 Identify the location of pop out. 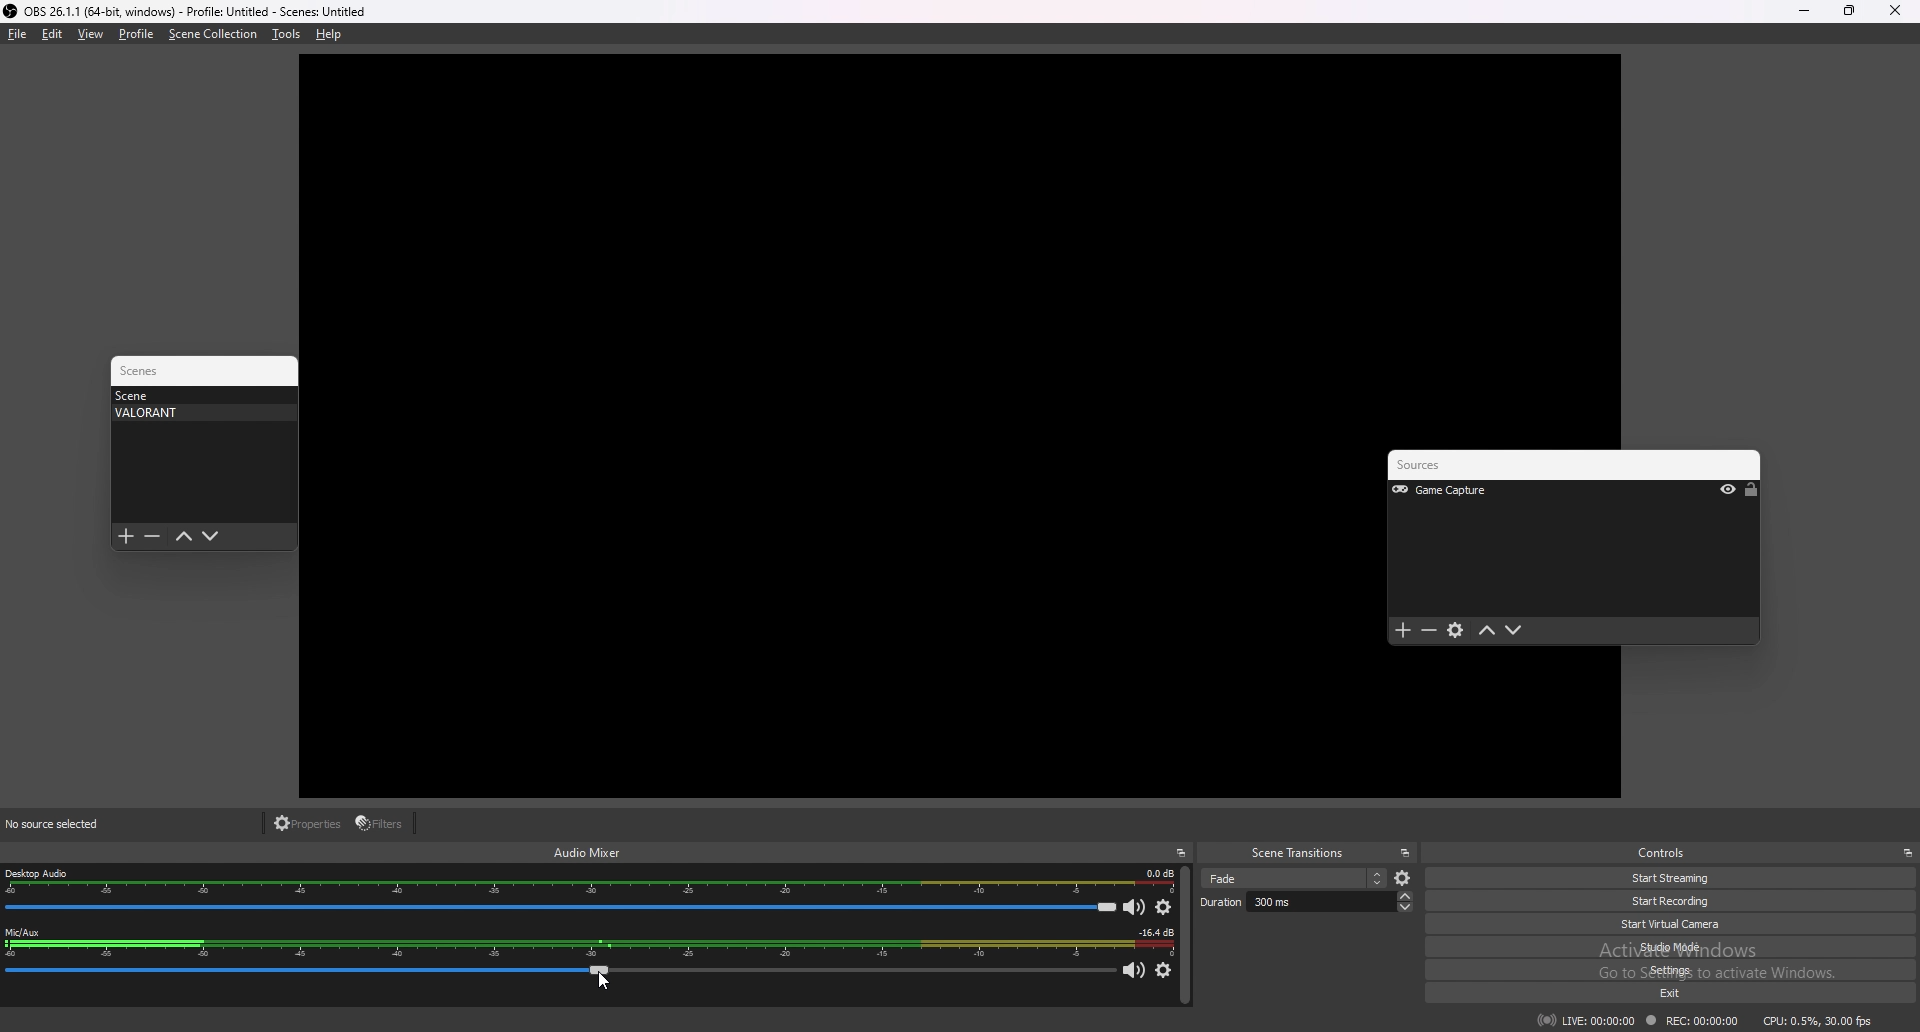
(1181, 853).